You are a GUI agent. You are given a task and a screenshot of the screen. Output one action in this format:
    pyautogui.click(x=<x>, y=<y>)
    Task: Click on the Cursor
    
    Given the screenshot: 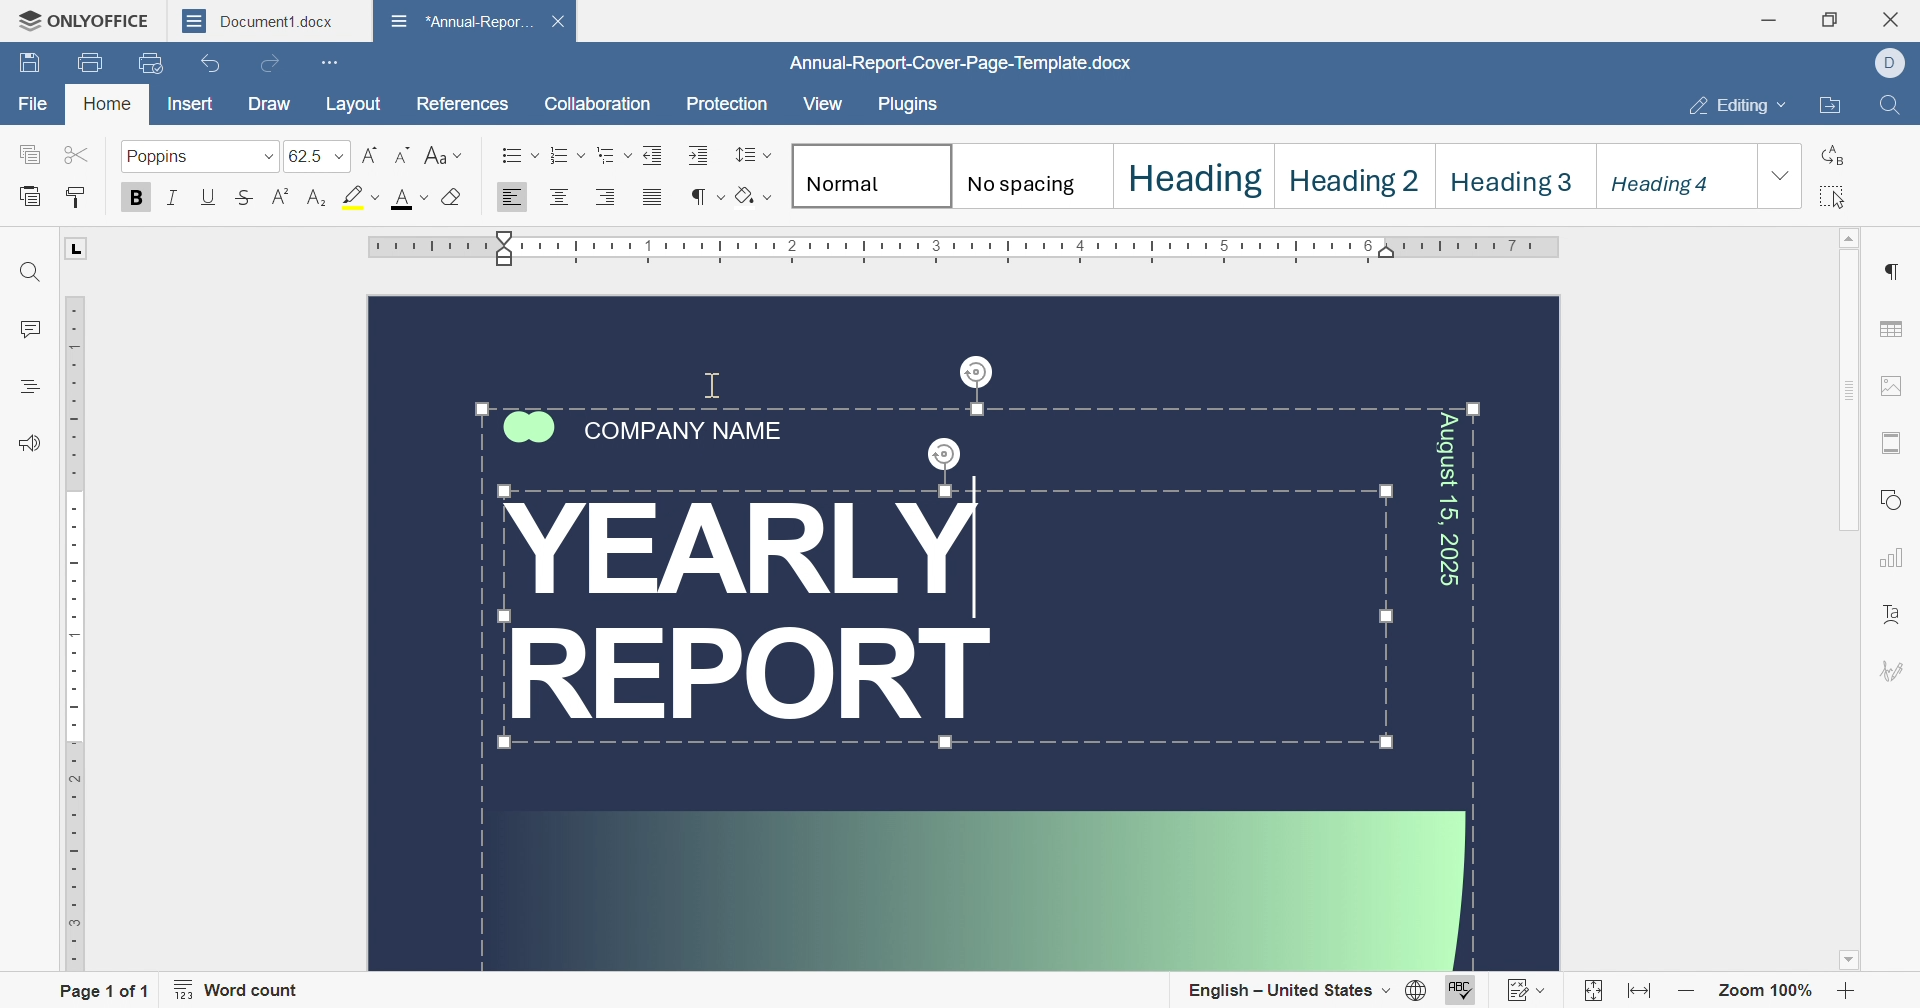 What is the action you would take?
    pyautogui.click(x=675, y=551)
    